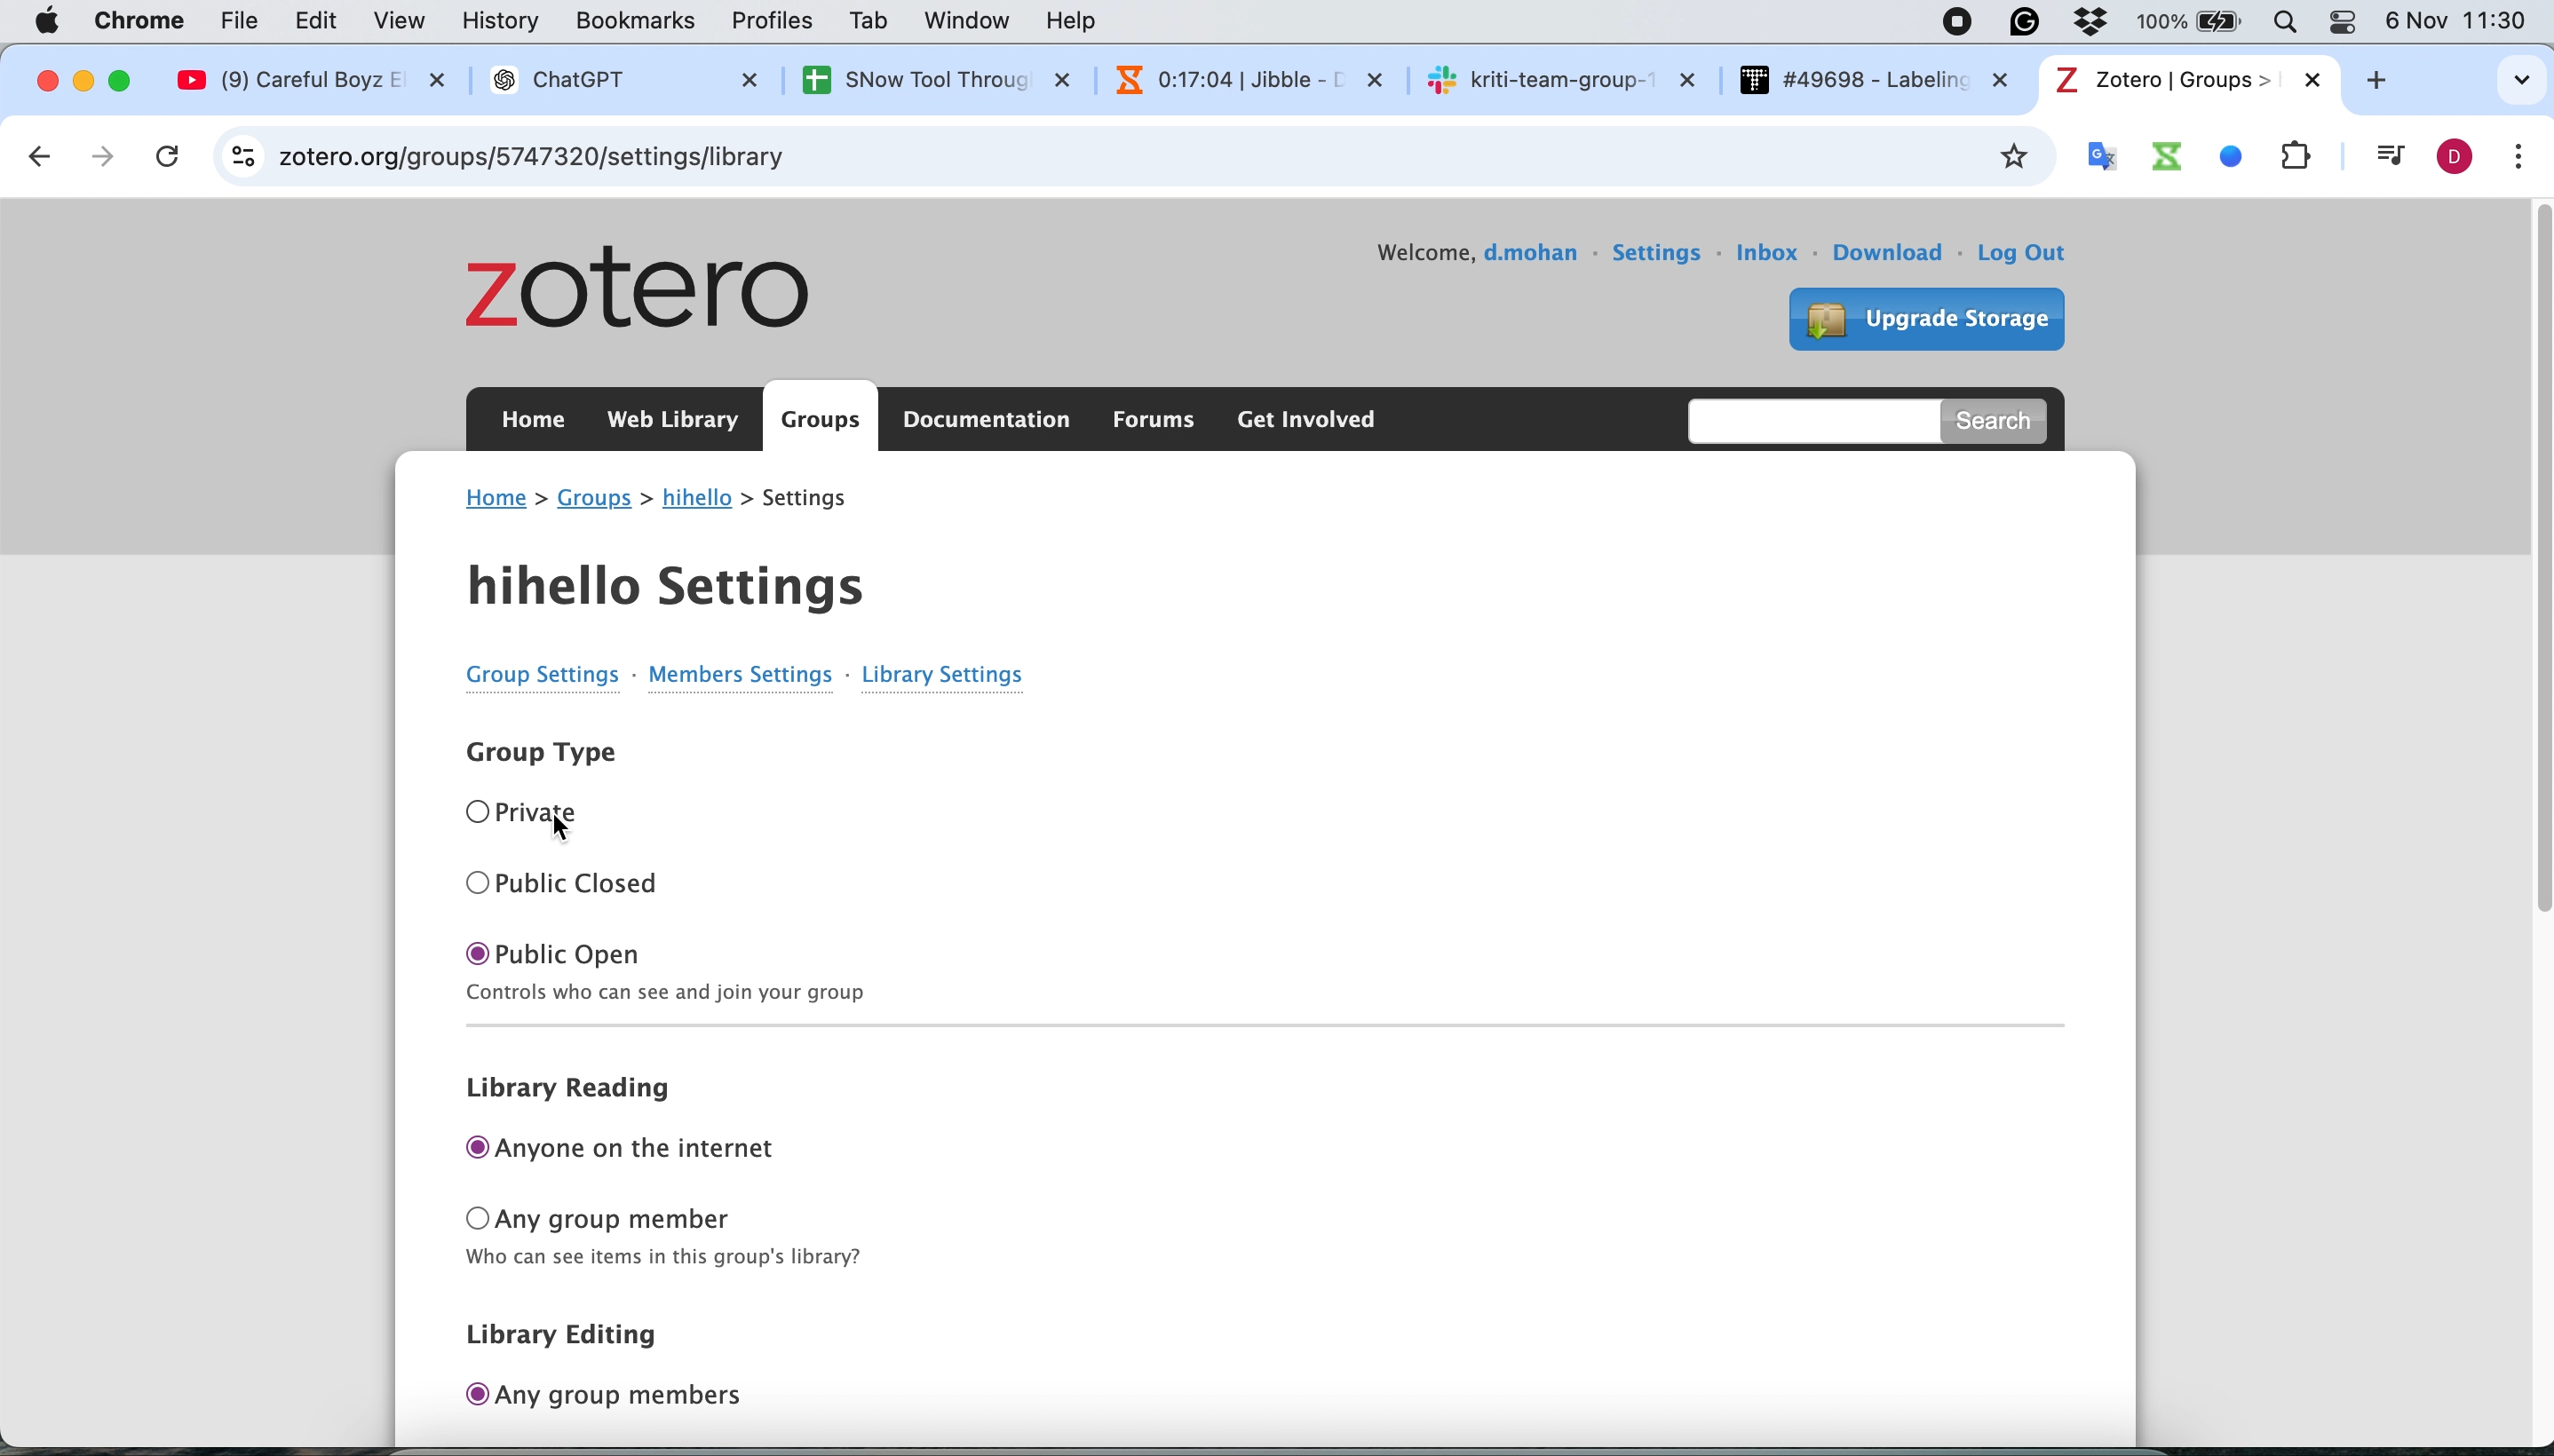  Describe the element at coordinates (872, 21) in the screenshot. I see `tab` at that location.